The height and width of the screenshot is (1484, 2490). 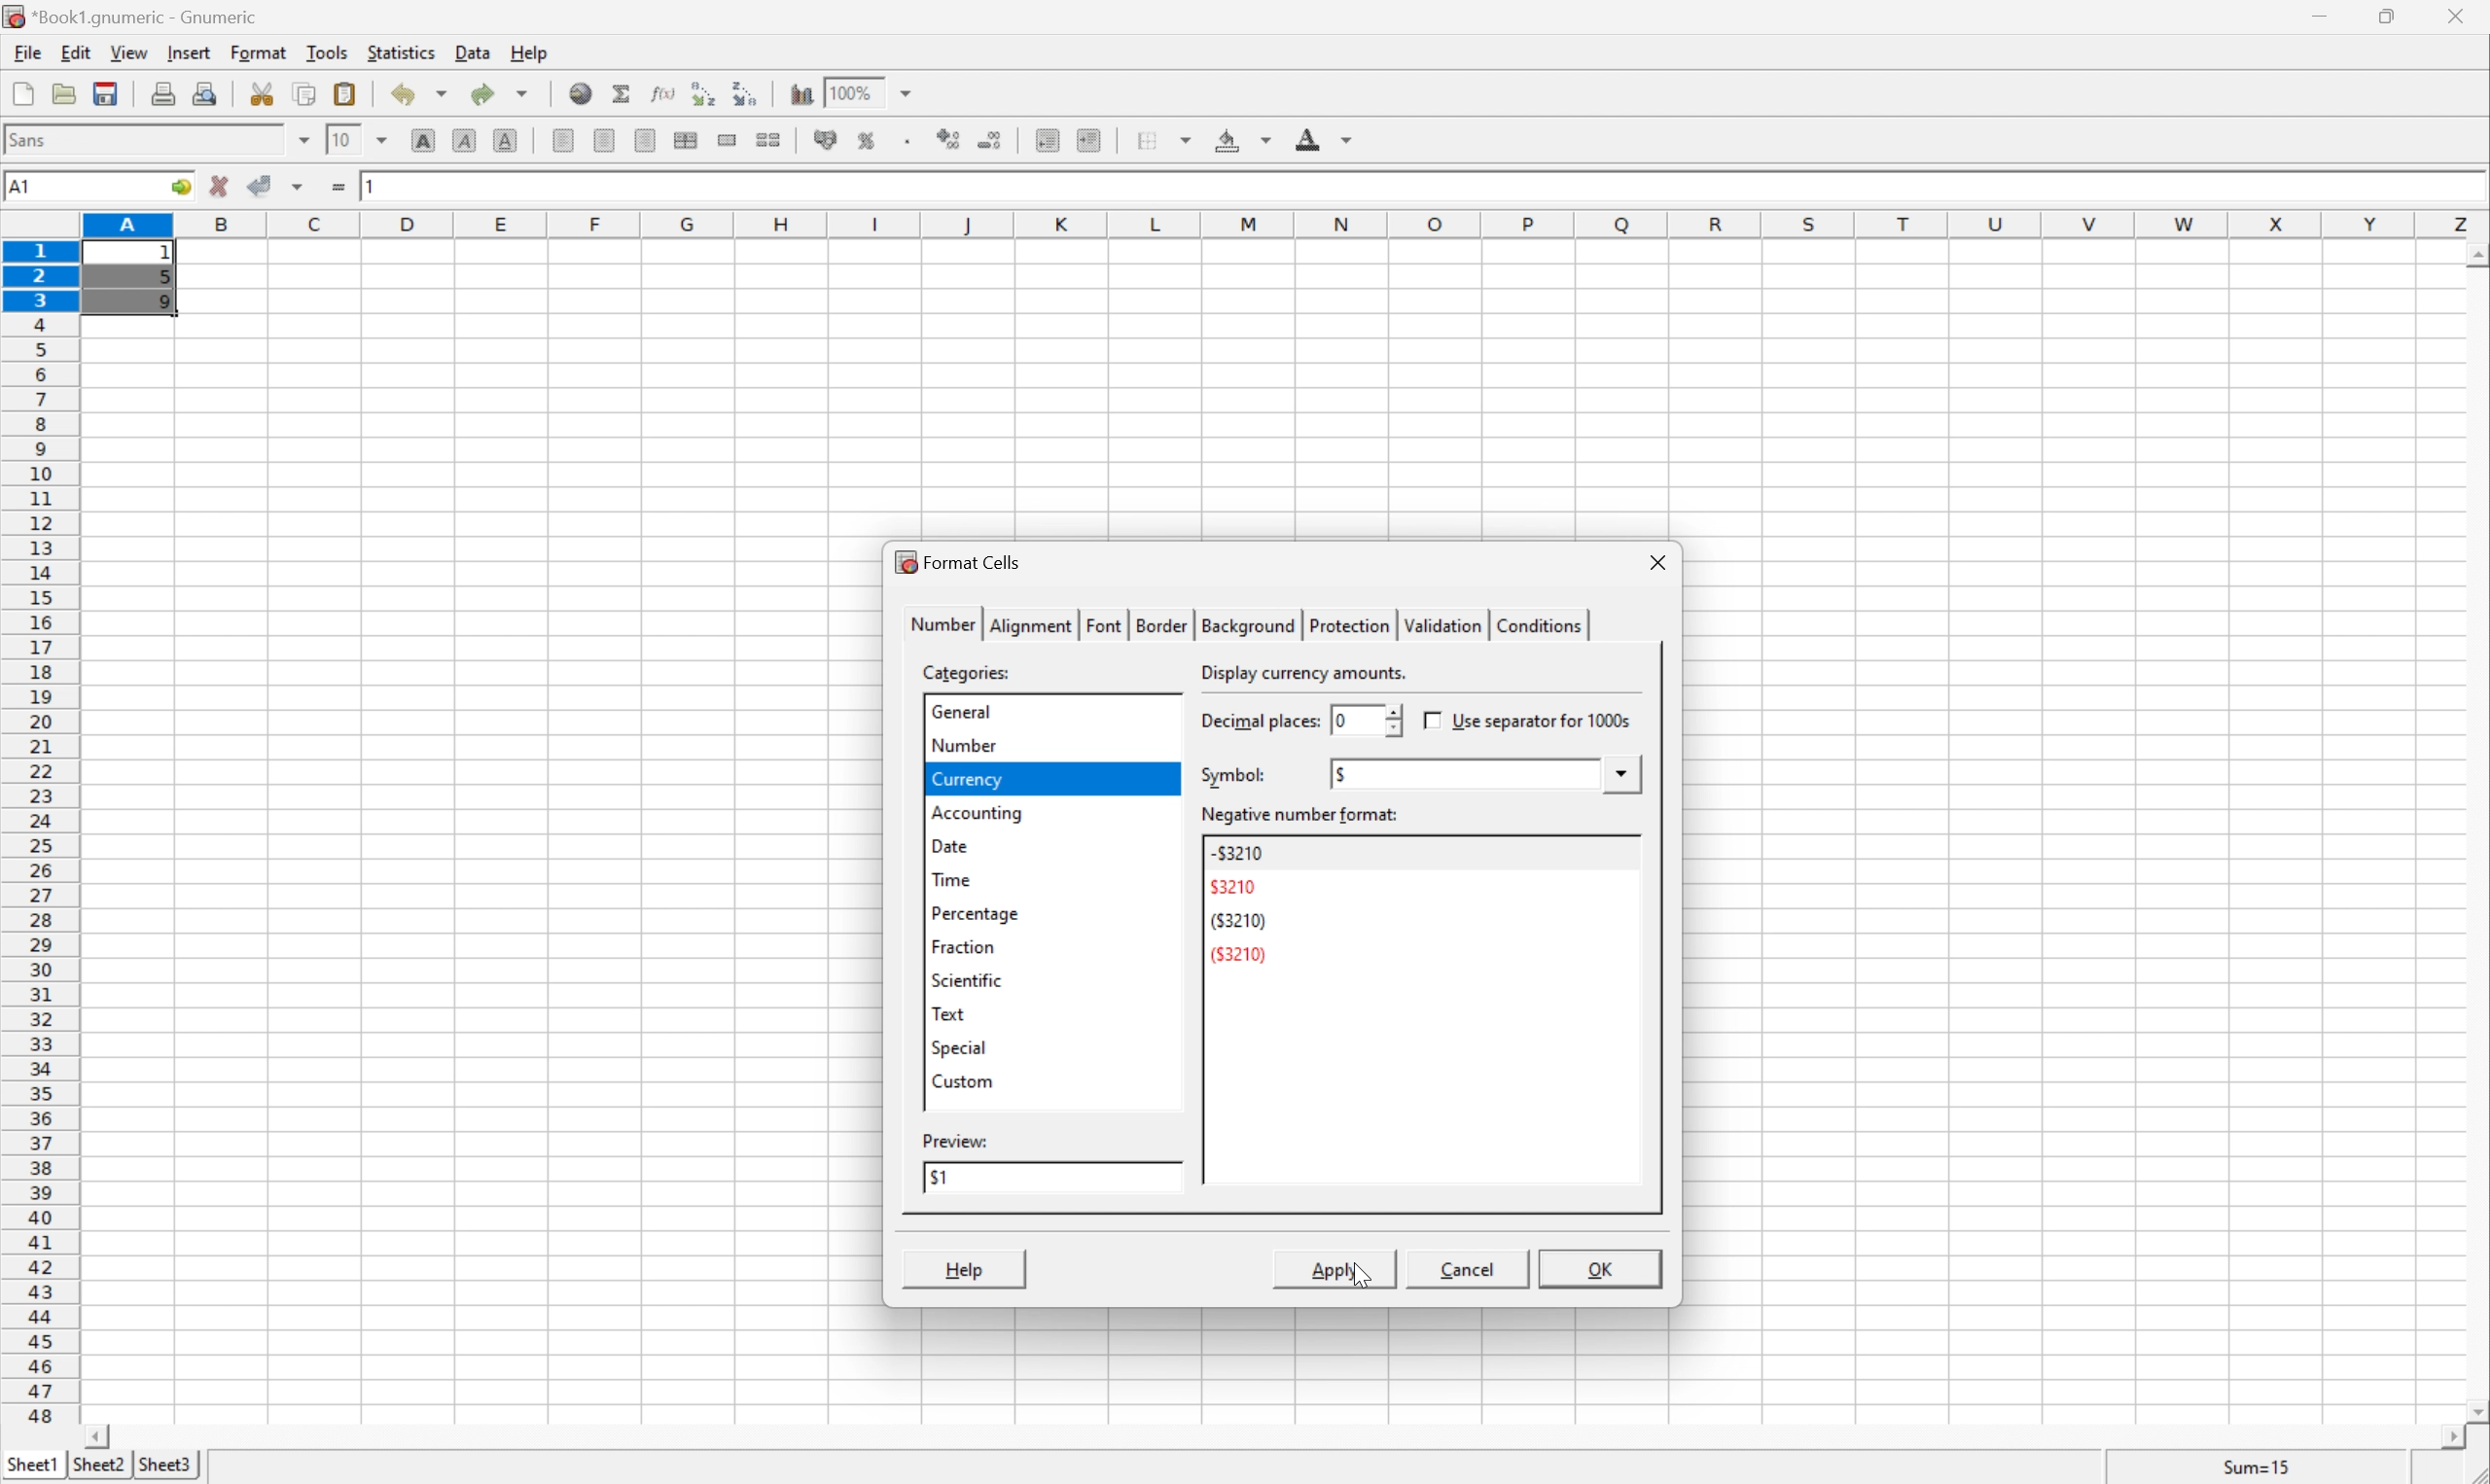 I want to click on help, so click(x=965, y=1269).